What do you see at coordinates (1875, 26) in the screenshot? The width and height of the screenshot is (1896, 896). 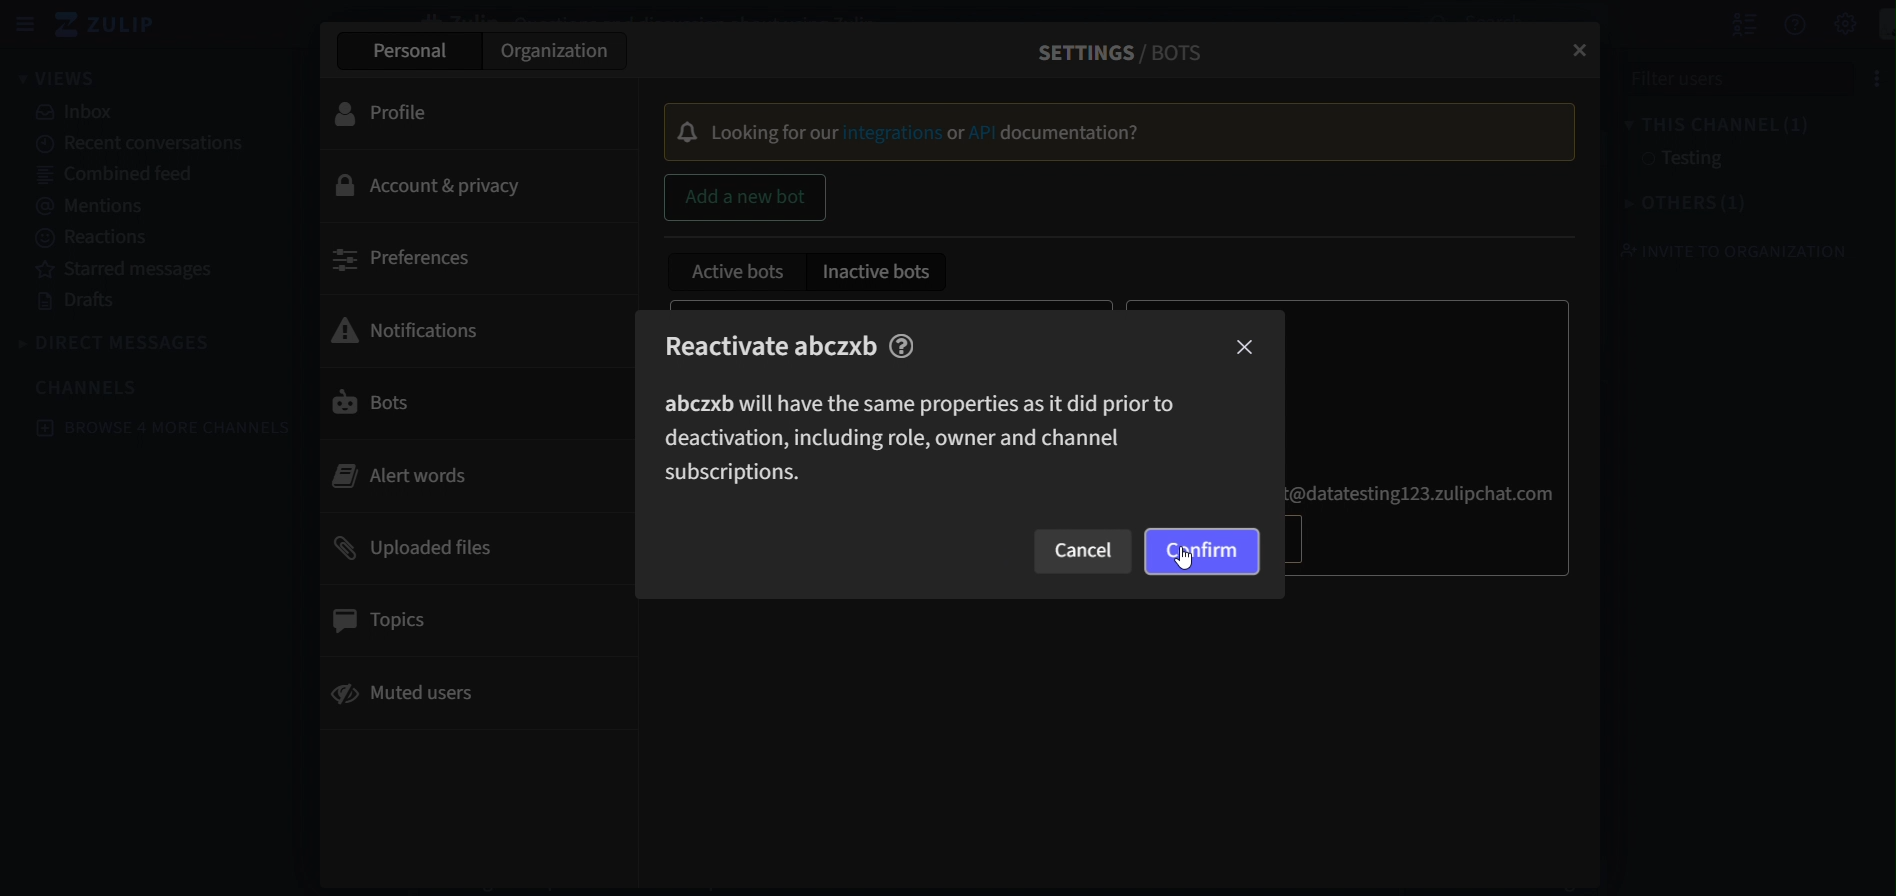 I see `personal menu` at bounding box center [1875, 26].